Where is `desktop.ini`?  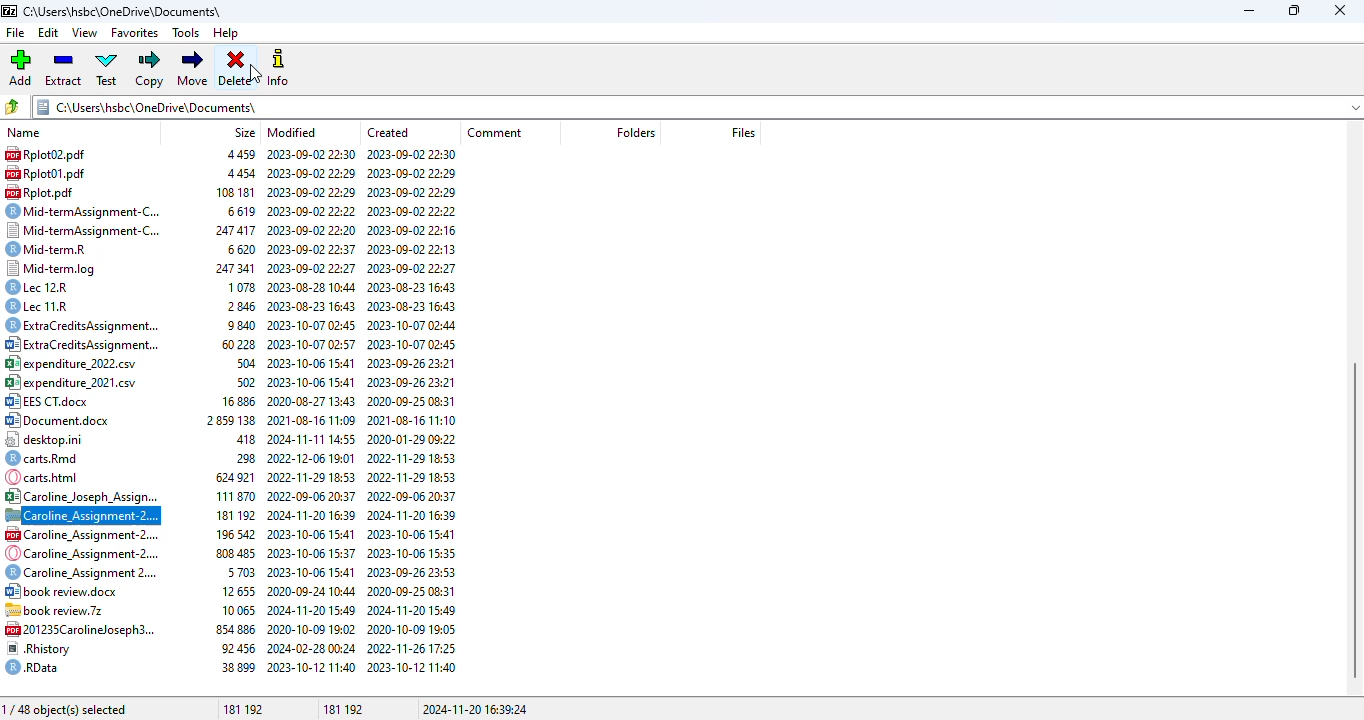
desktop.ini is located at coordinates (54, 440).